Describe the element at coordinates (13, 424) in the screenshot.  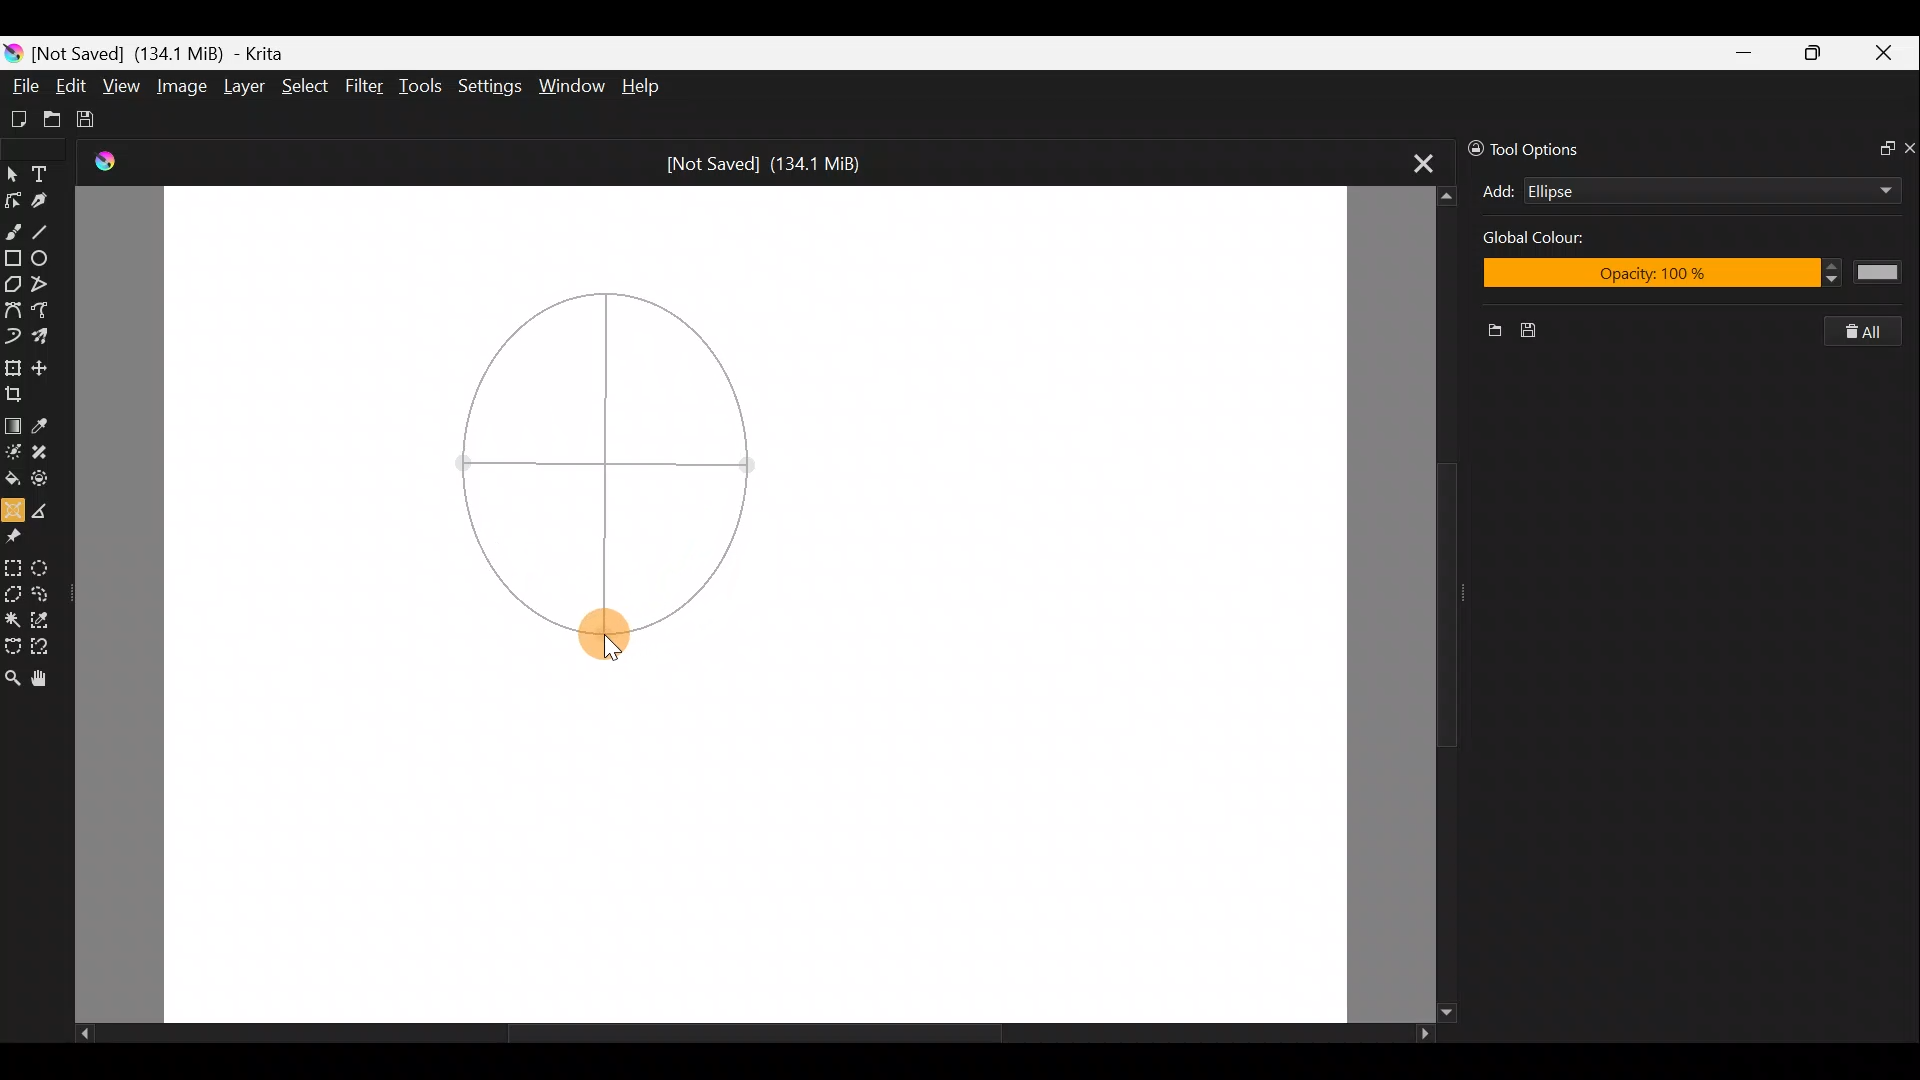
I see `Draw a gradient` at that location.